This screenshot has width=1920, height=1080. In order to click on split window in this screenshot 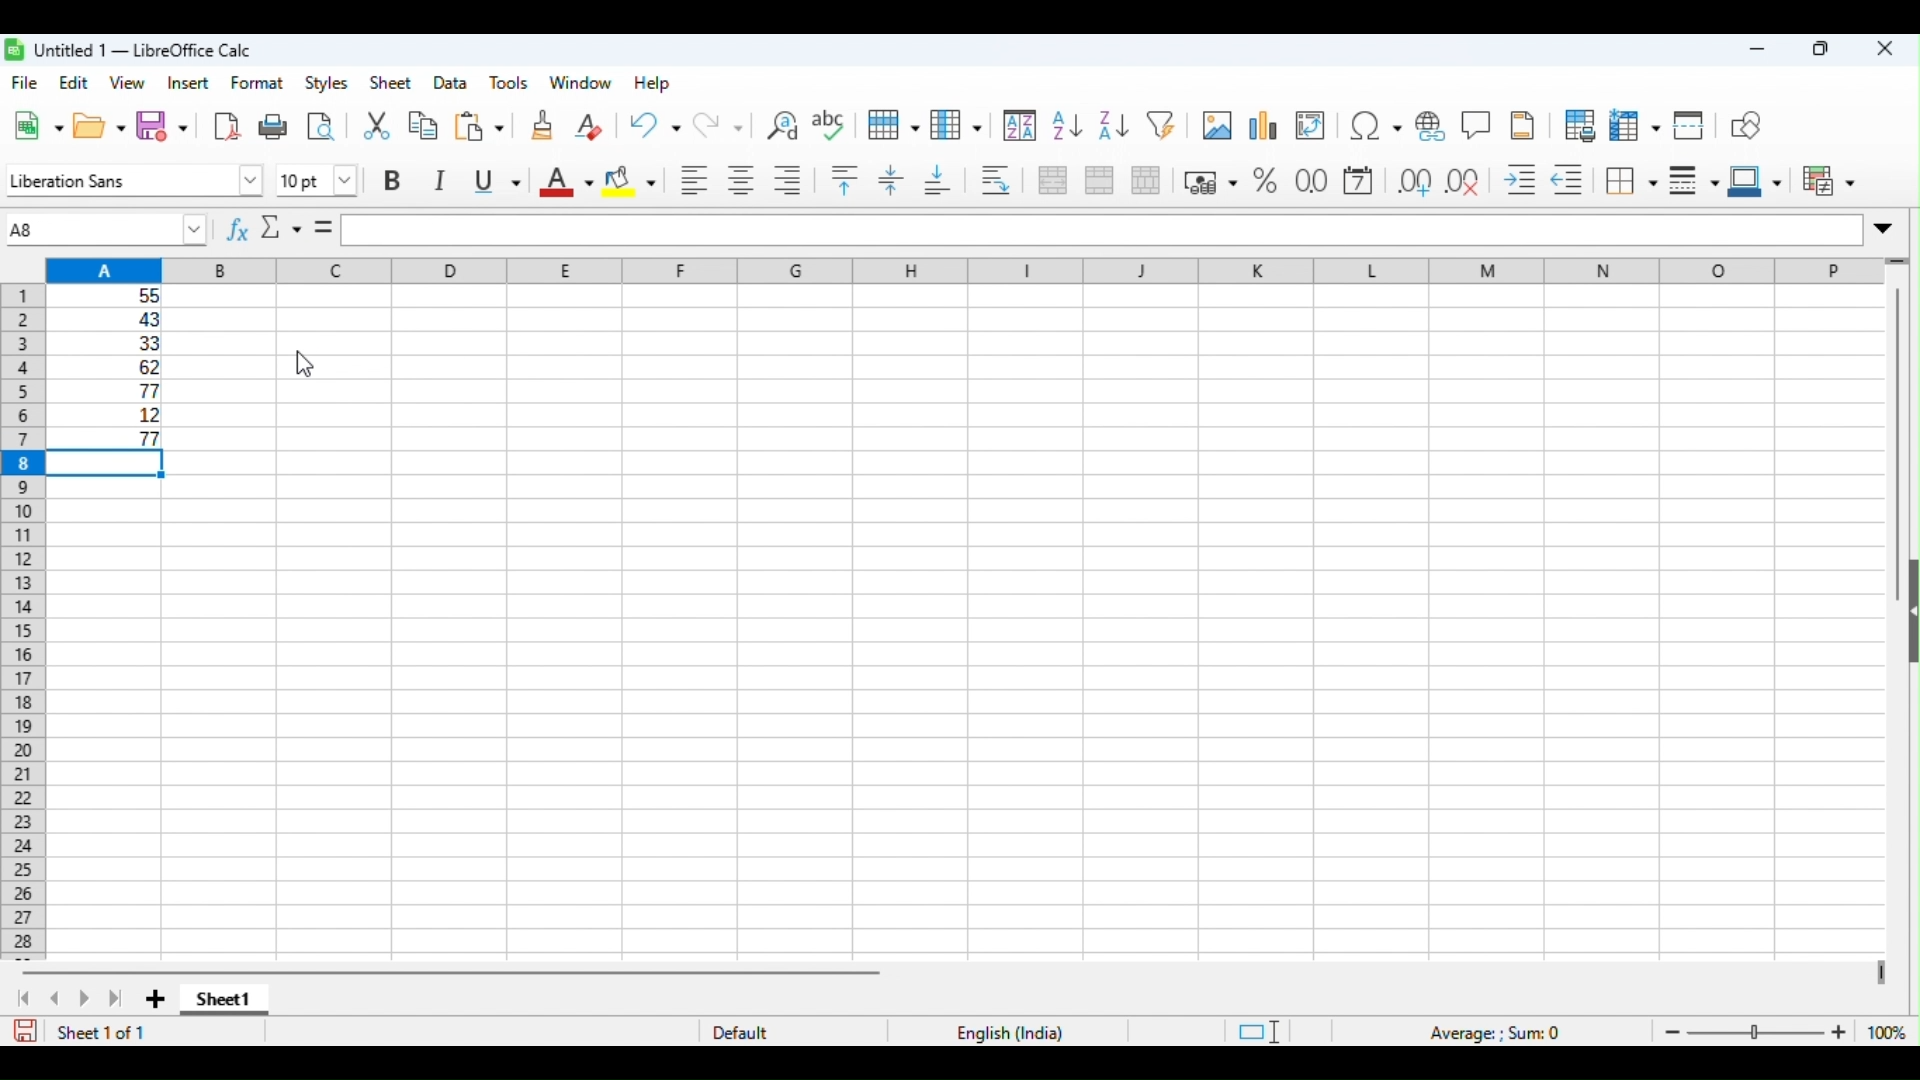, I will do `click(1693, 123)`.